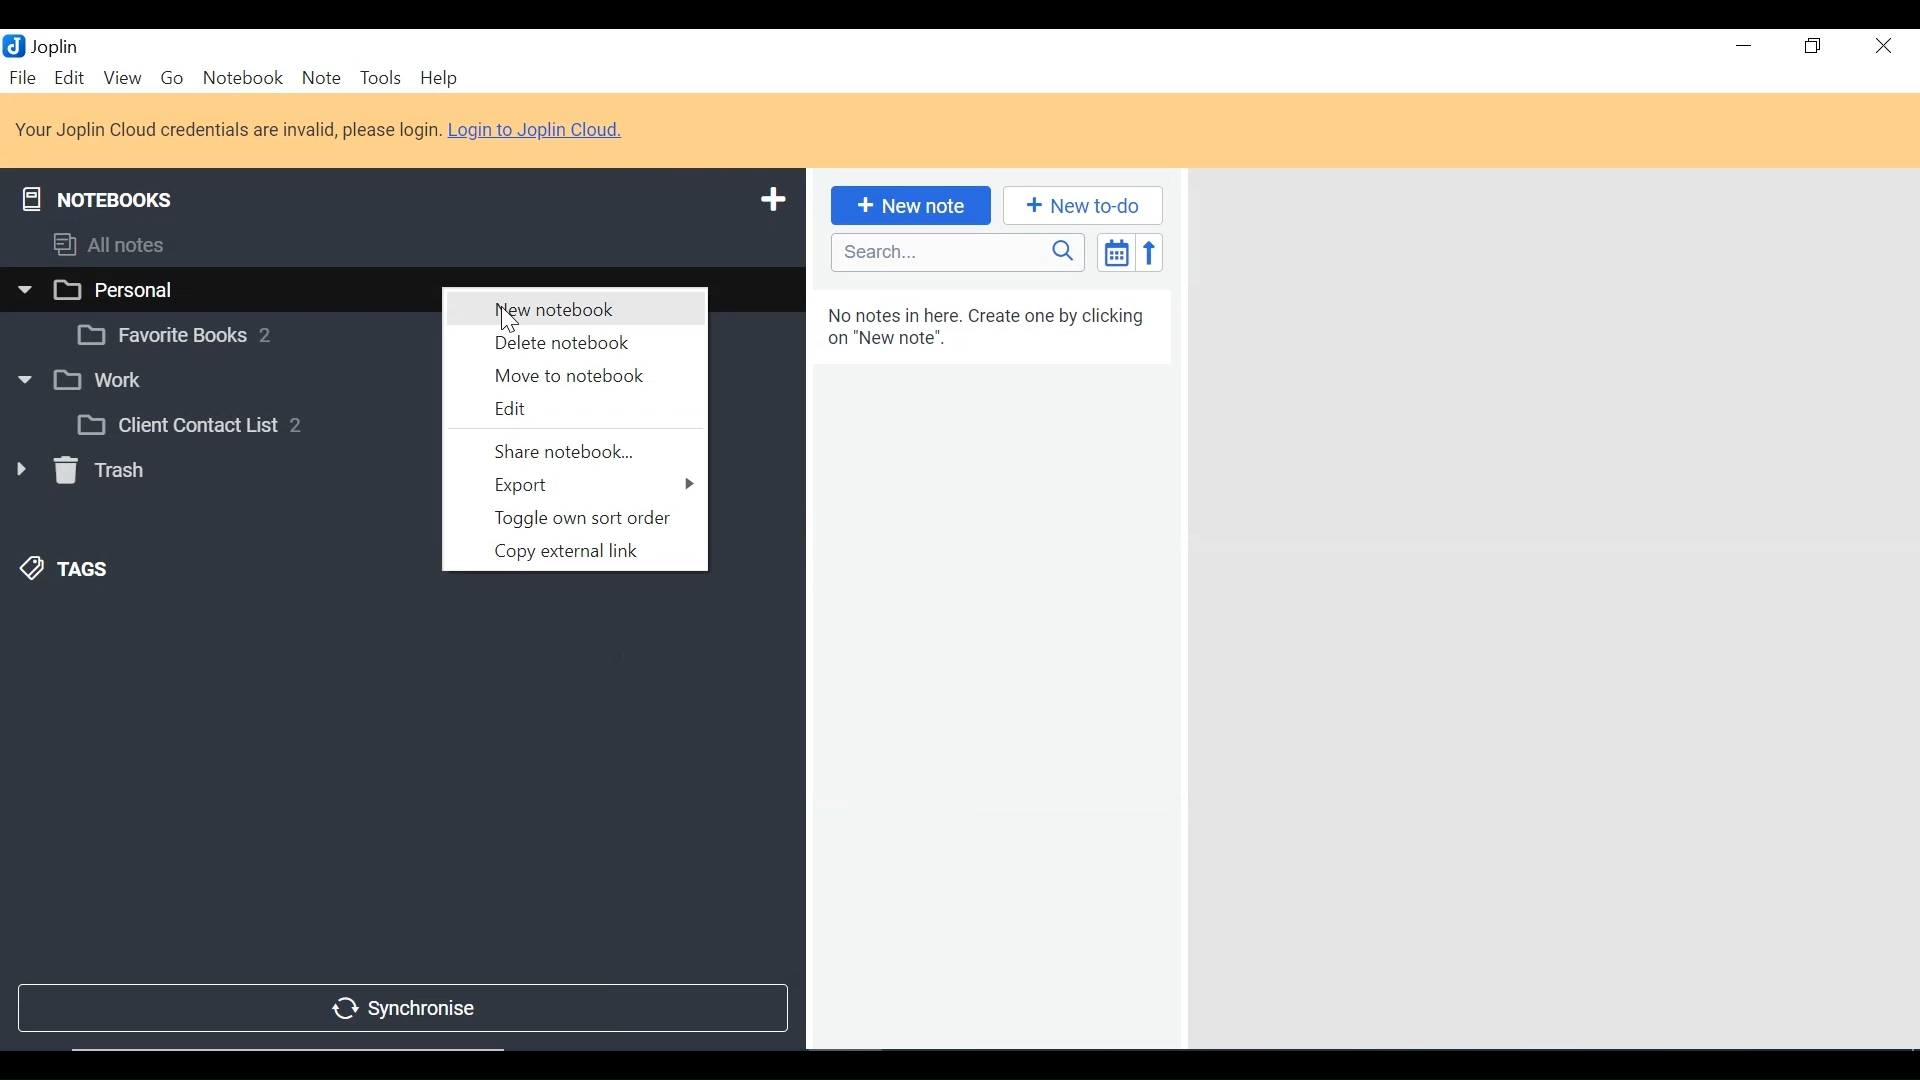 This screenshot has width=1920, height=1080. I want to click on View, so click(122, 79).